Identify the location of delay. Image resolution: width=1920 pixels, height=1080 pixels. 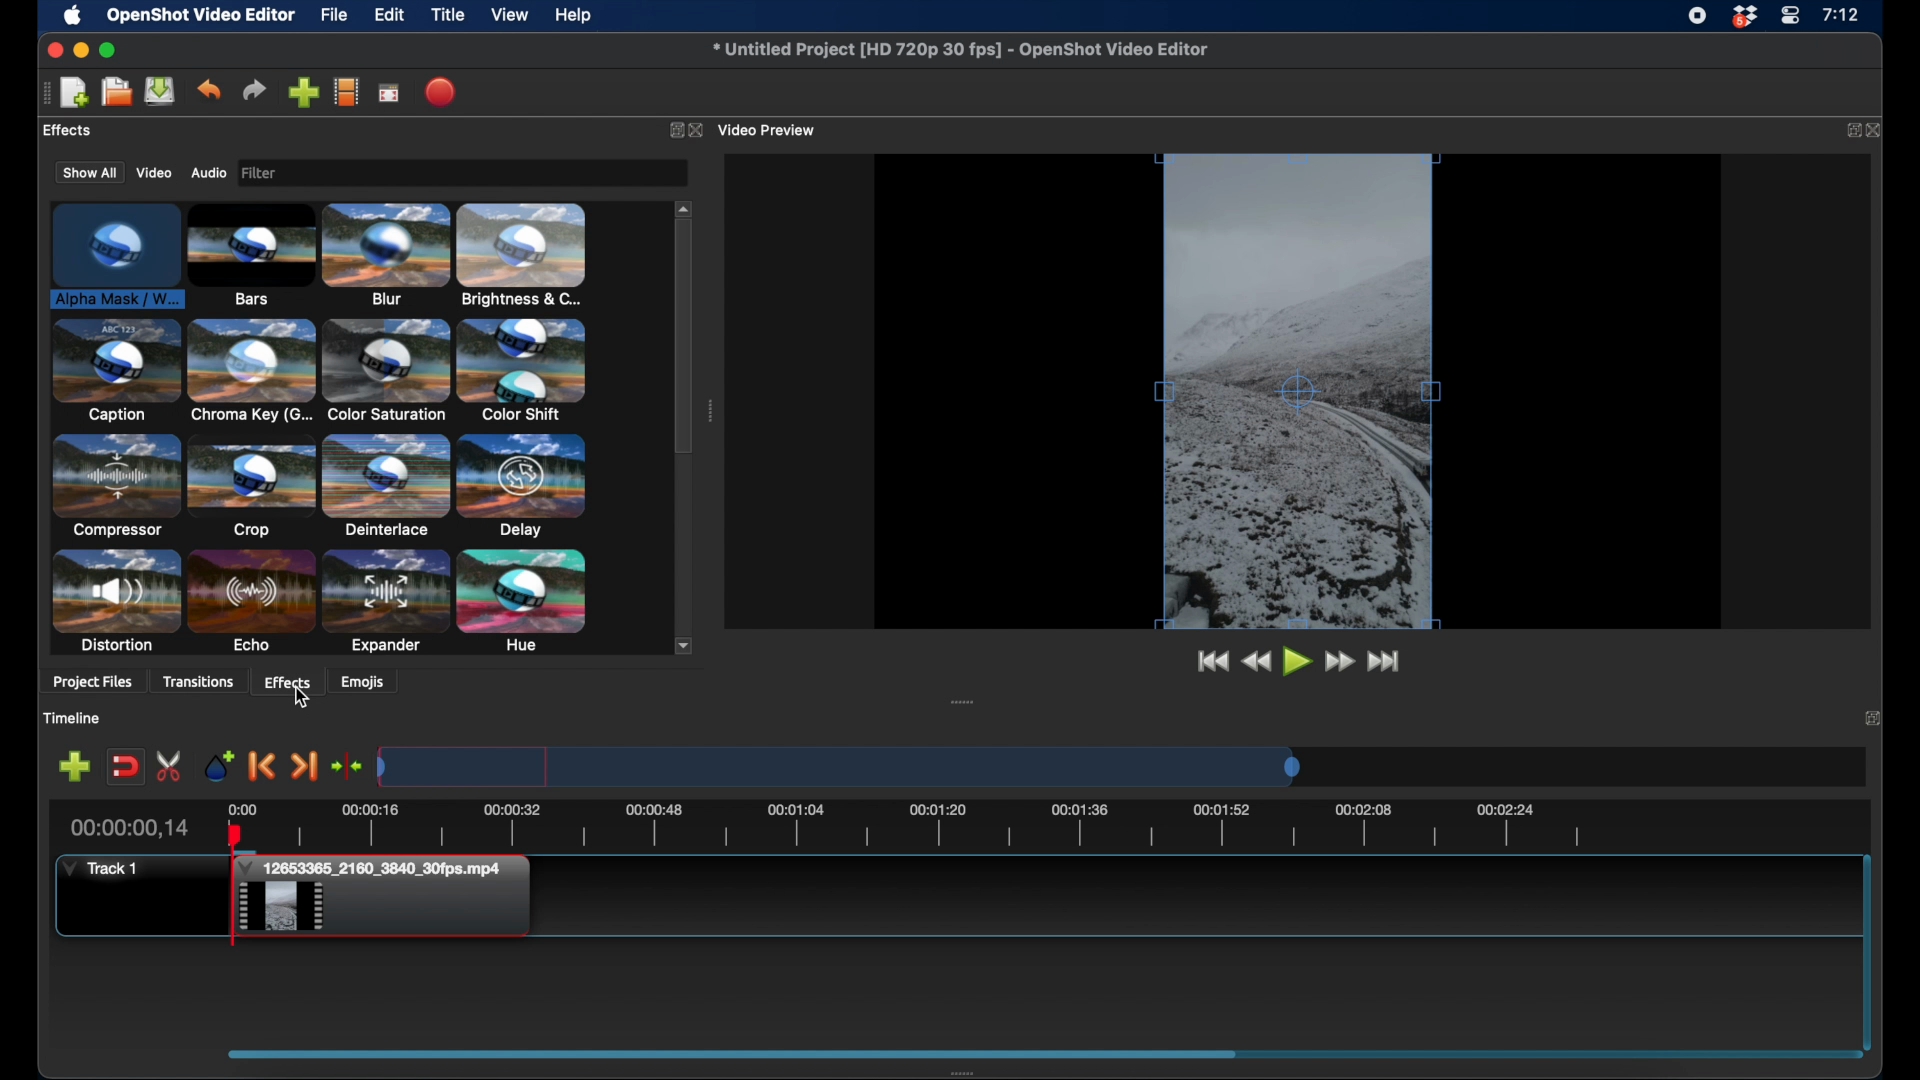
(522, 485).